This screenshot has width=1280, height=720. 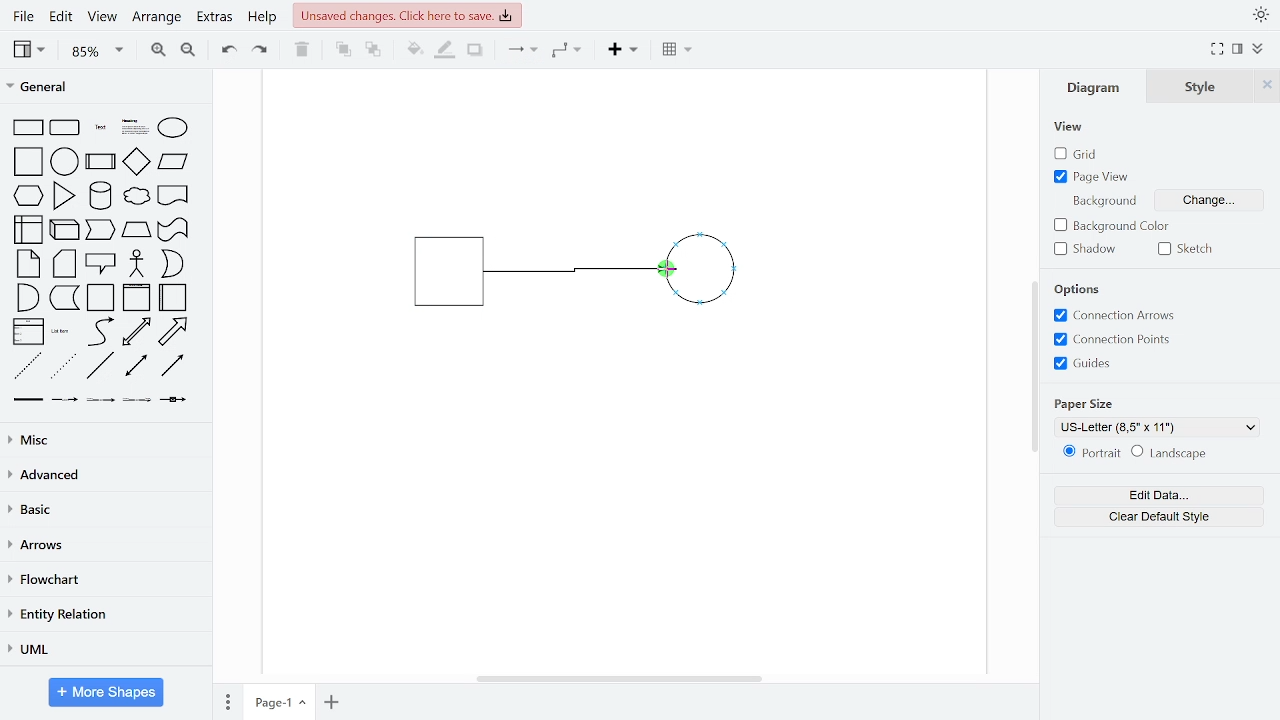 What do you see at coordinates (156, 48) in the screenshot?
I see `zoom in` at bounding box center [156, 48].